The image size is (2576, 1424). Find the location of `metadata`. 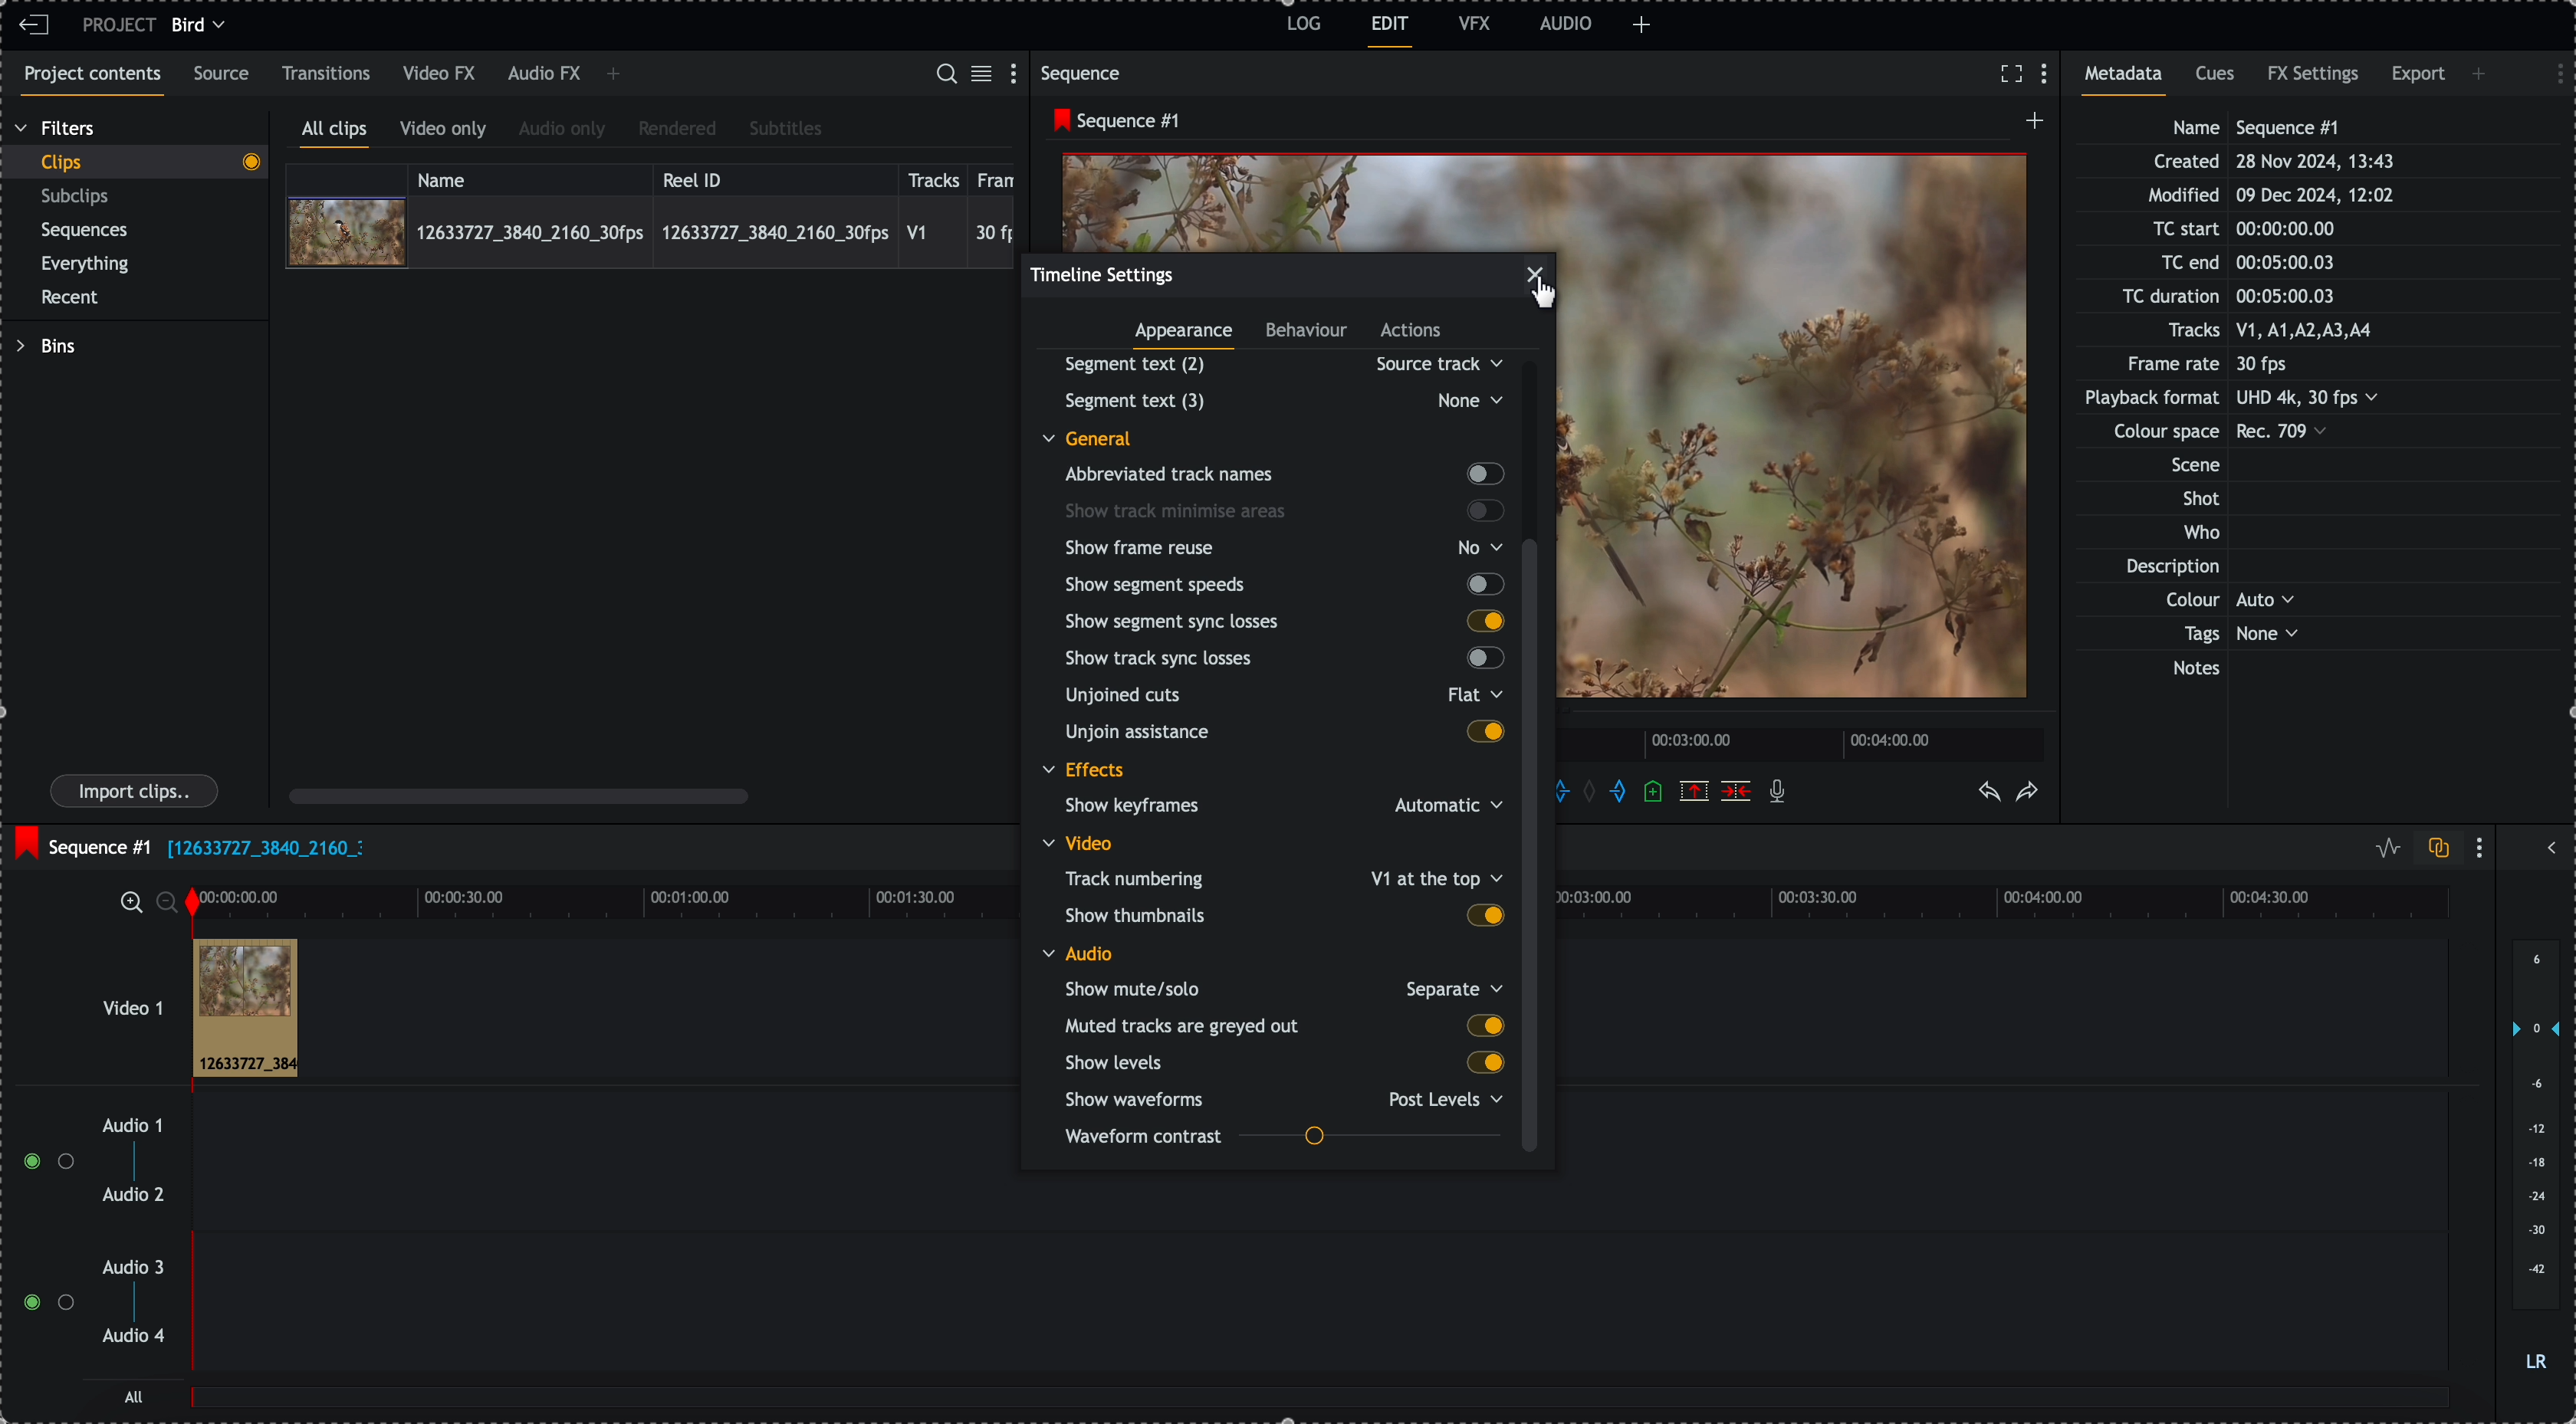

metadata is located at coordinates (2130, 80).